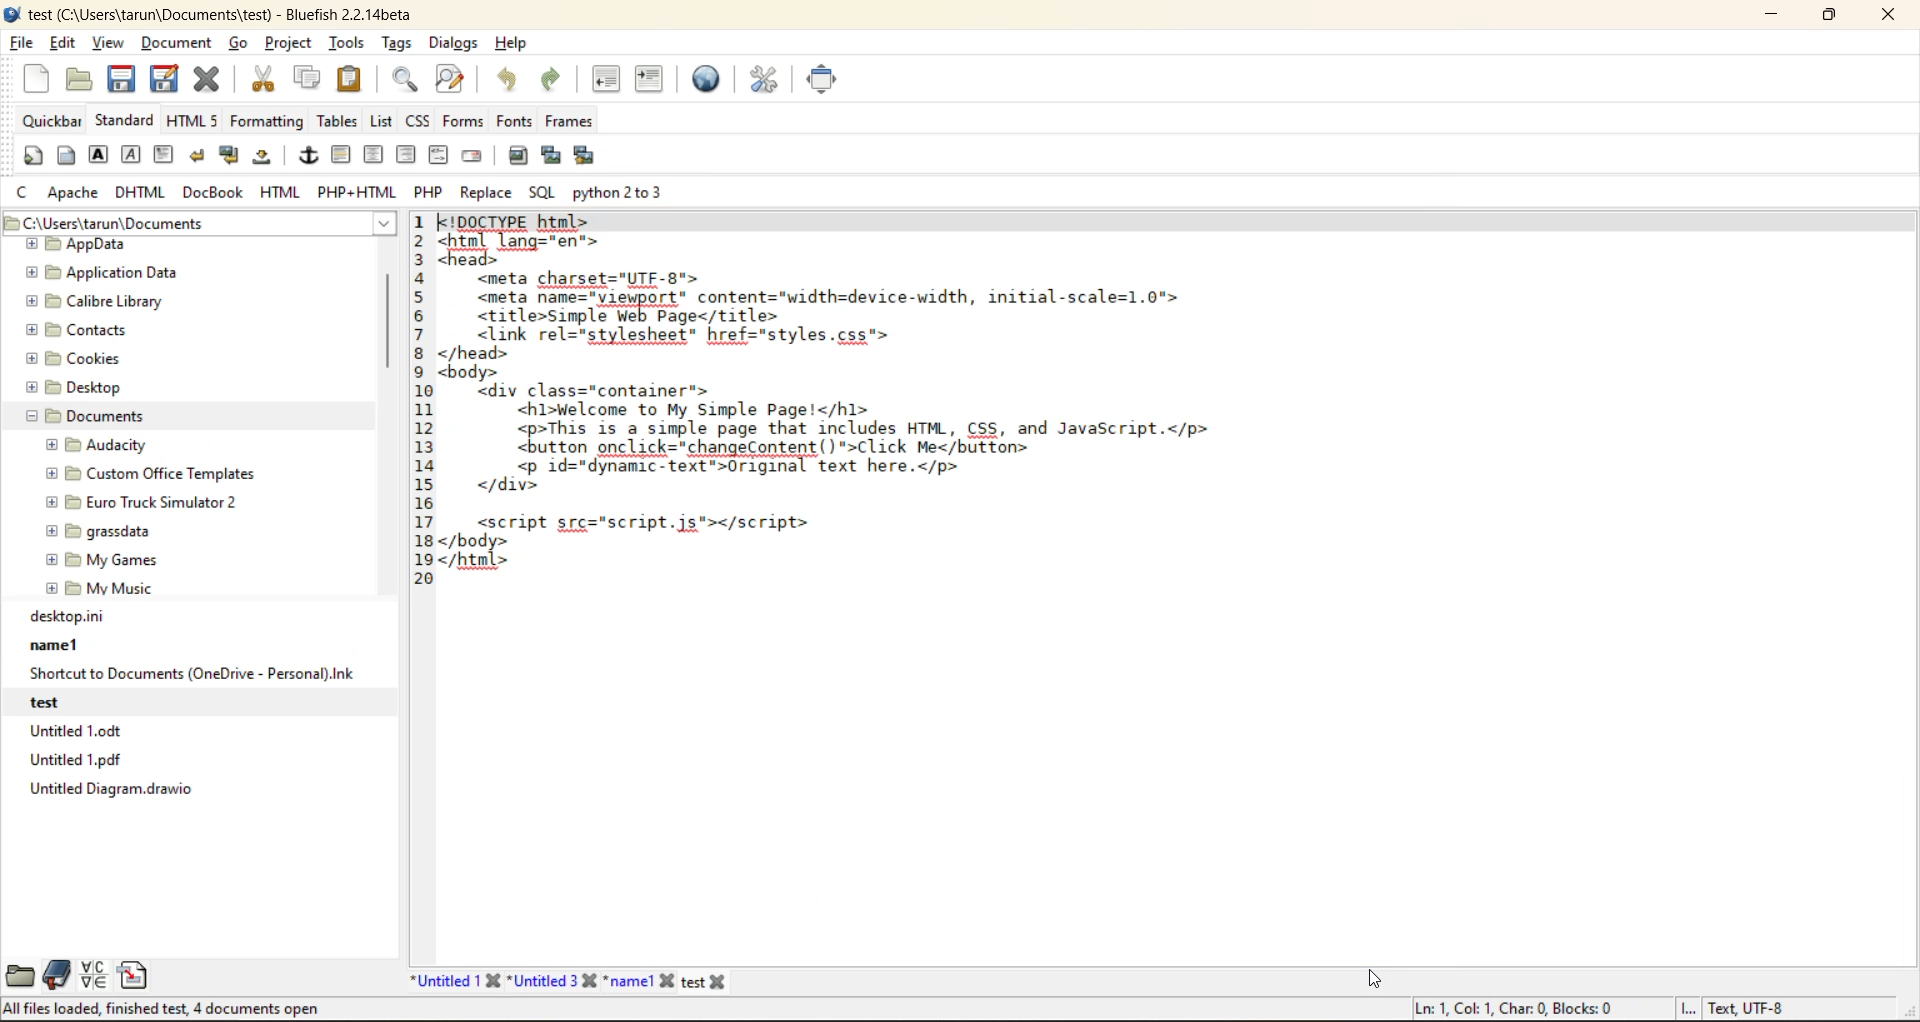  I want to click on email, so click(475, 155).